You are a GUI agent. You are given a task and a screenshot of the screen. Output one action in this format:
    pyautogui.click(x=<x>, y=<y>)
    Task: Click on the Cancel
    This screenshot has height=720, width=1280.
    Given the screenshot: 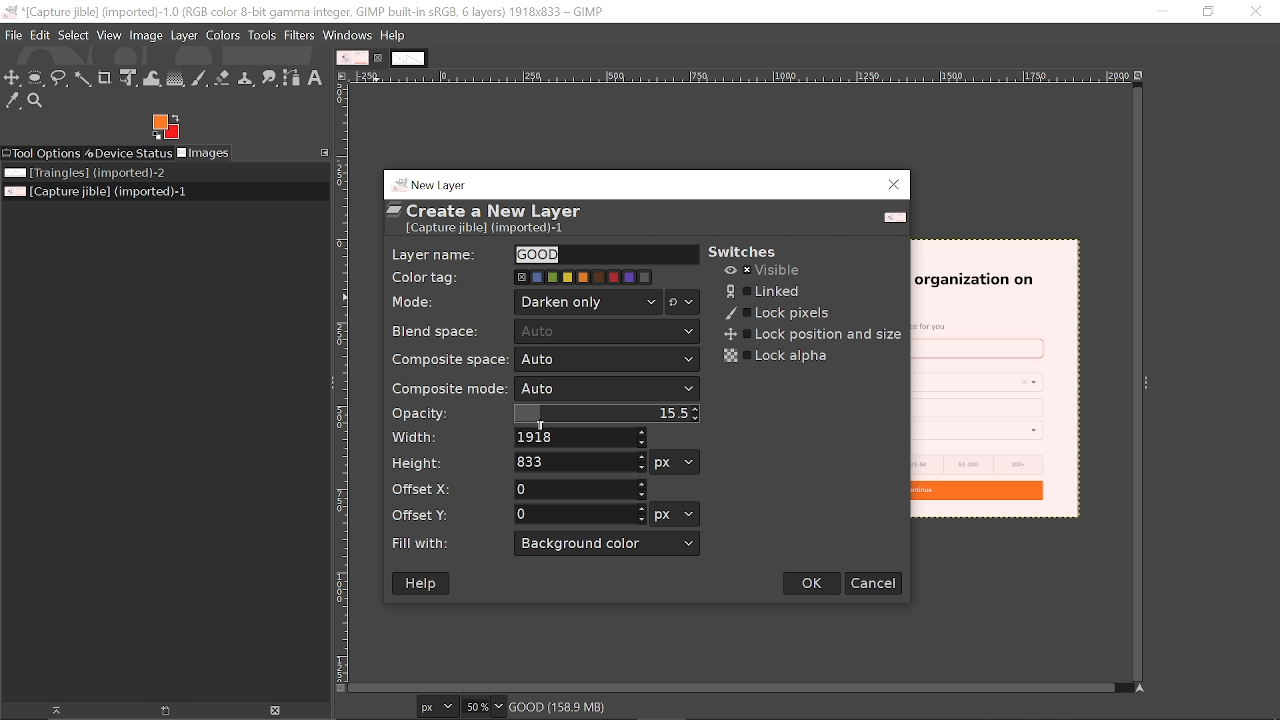 What is the action you would take?
    pyautogui.click(x=874, y=583)
    